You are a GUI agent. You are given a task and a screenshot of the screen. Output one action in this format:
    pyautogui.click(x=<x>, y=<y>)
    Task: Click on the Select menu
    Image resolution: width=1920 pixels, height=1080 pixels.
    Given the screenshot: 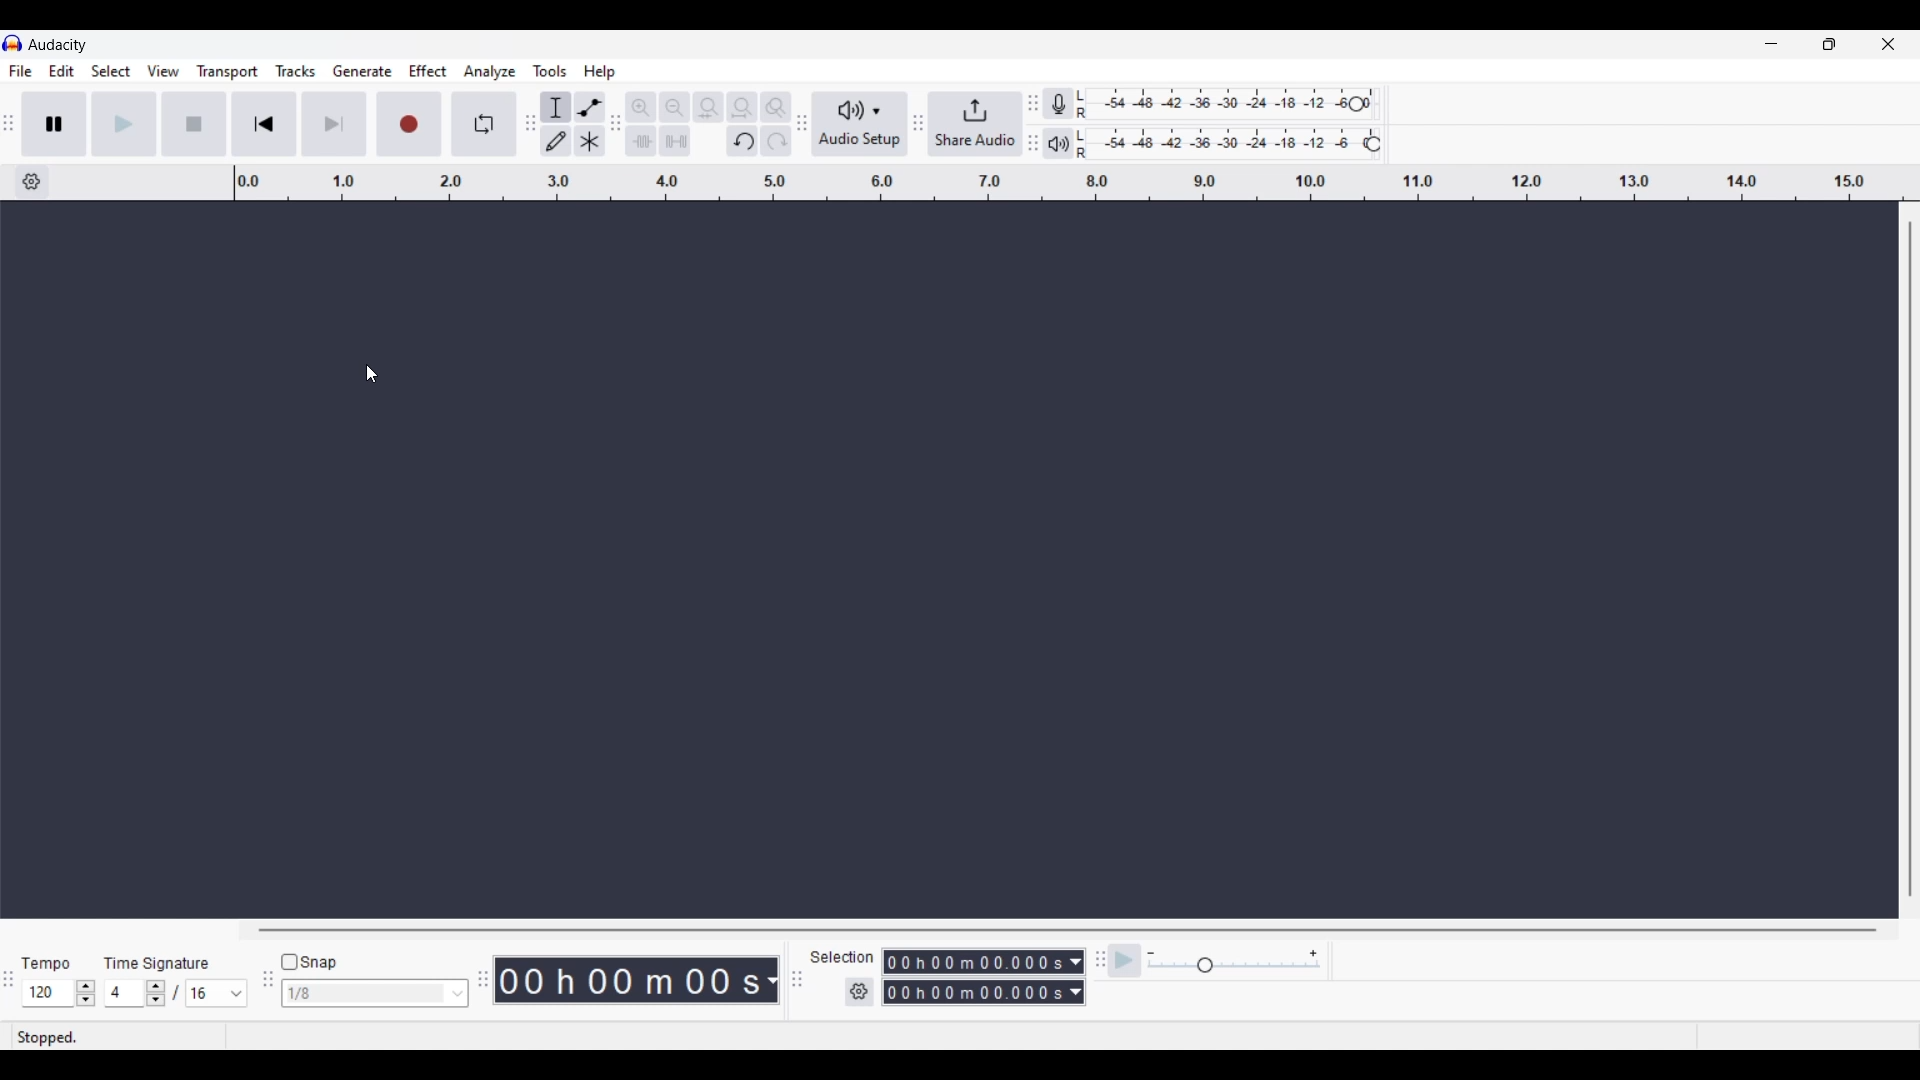 What is the action you would take?
    pyautogui.click(x=111, y=72)
    